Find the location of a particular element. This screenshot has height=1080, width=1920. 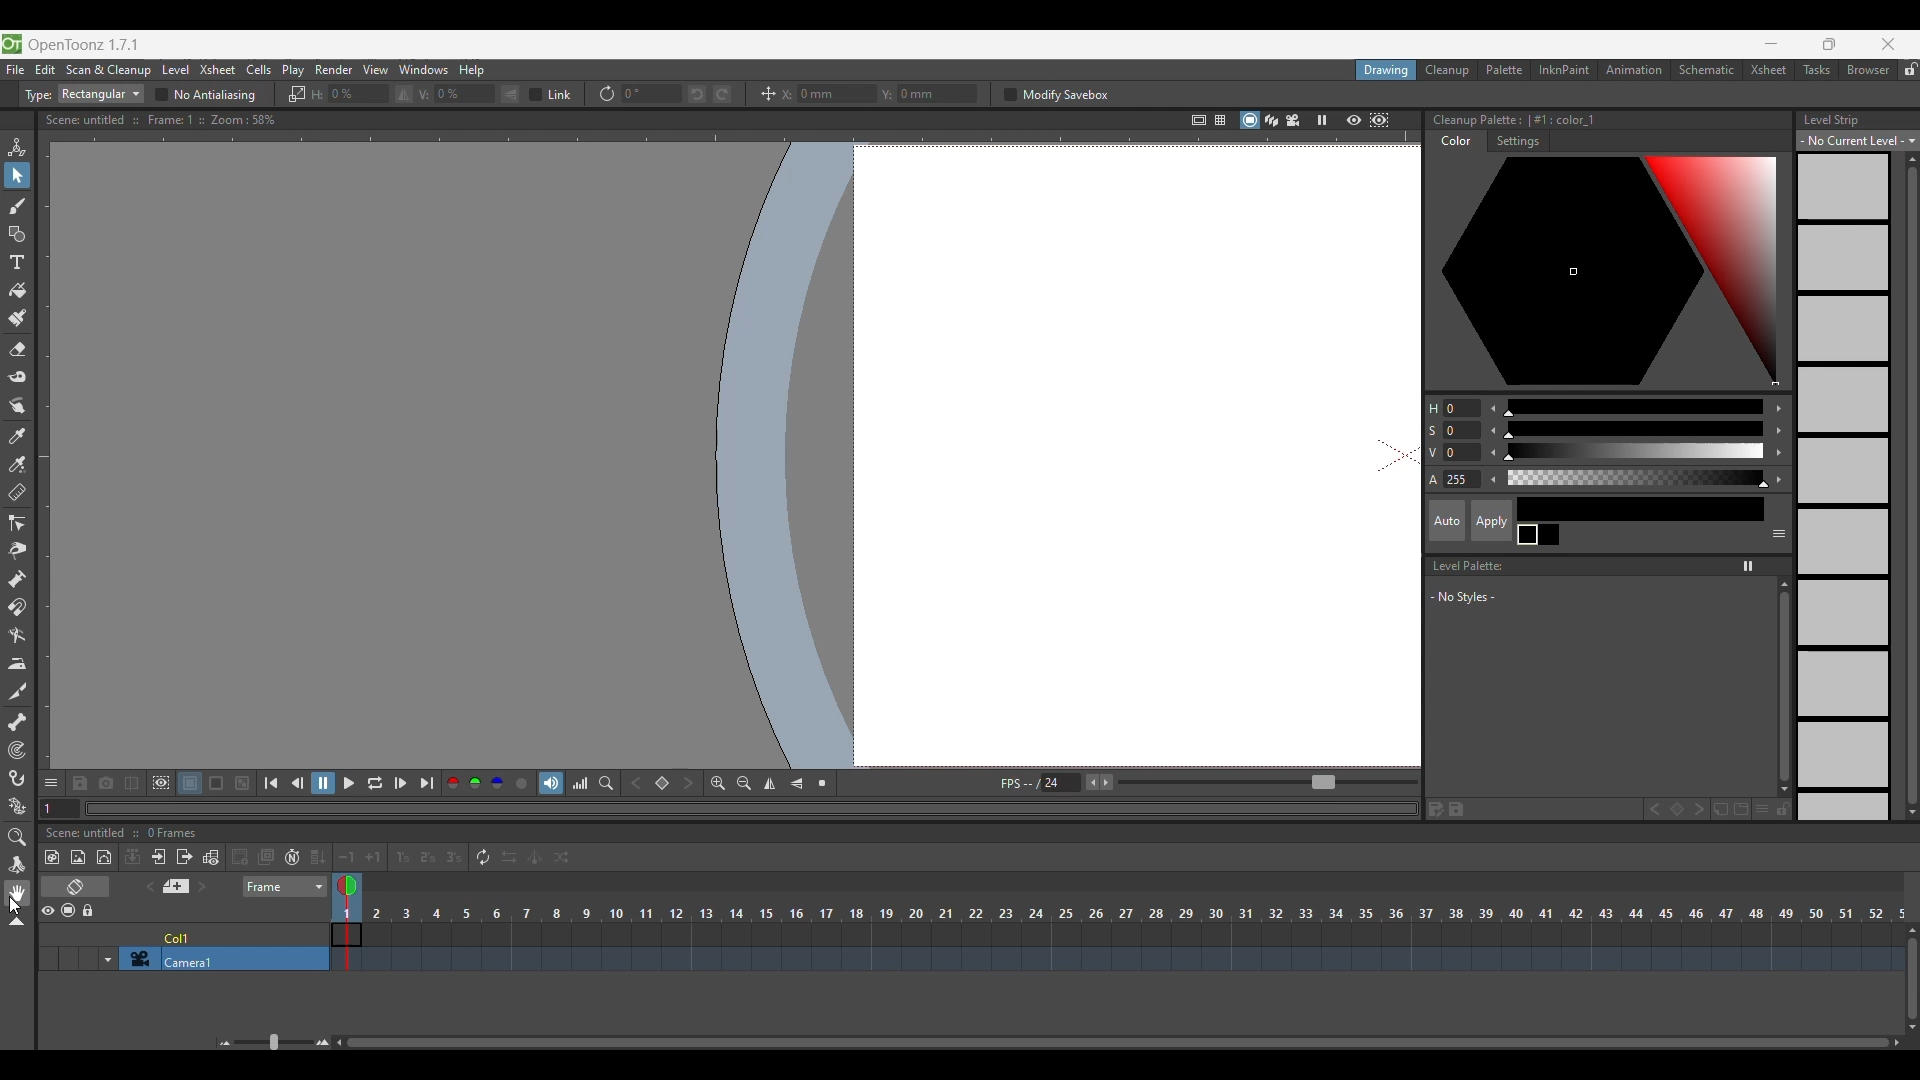

Close interface is located at coordinates (1887, 44).